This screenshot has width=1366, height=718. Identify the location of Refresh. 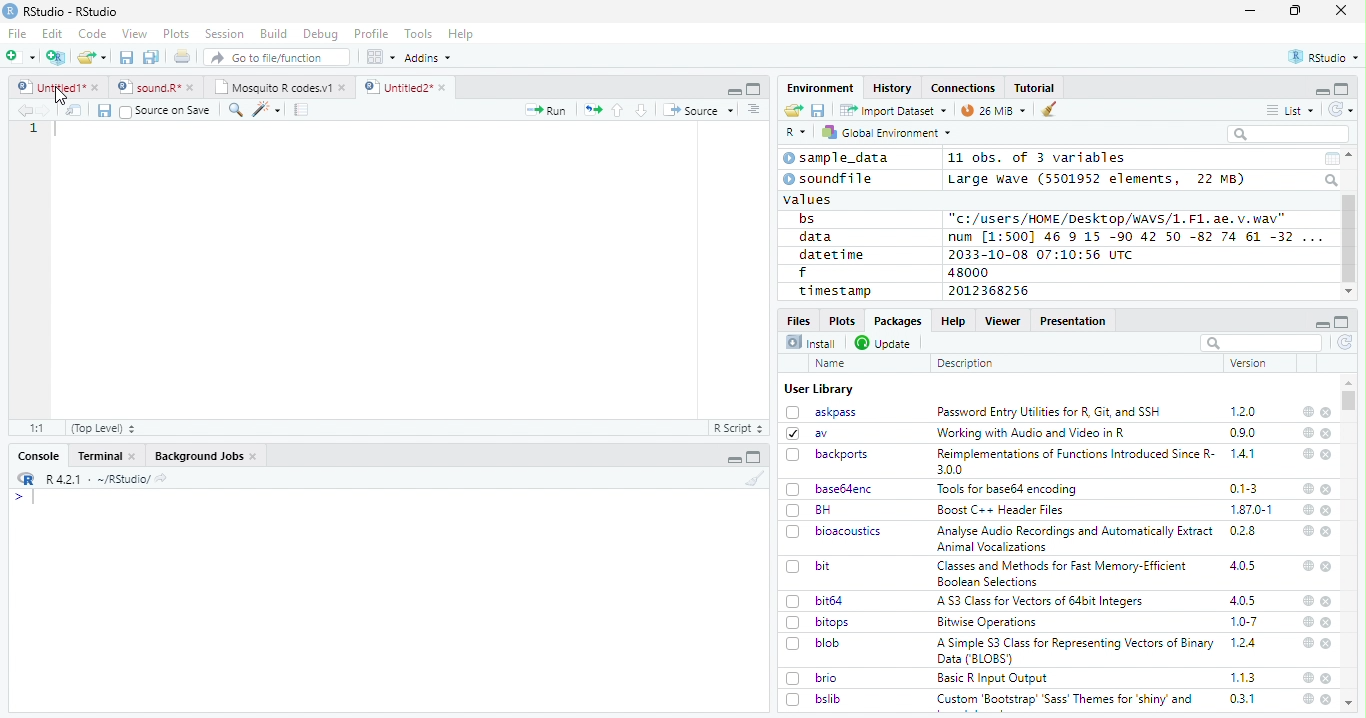
(1342, 109).